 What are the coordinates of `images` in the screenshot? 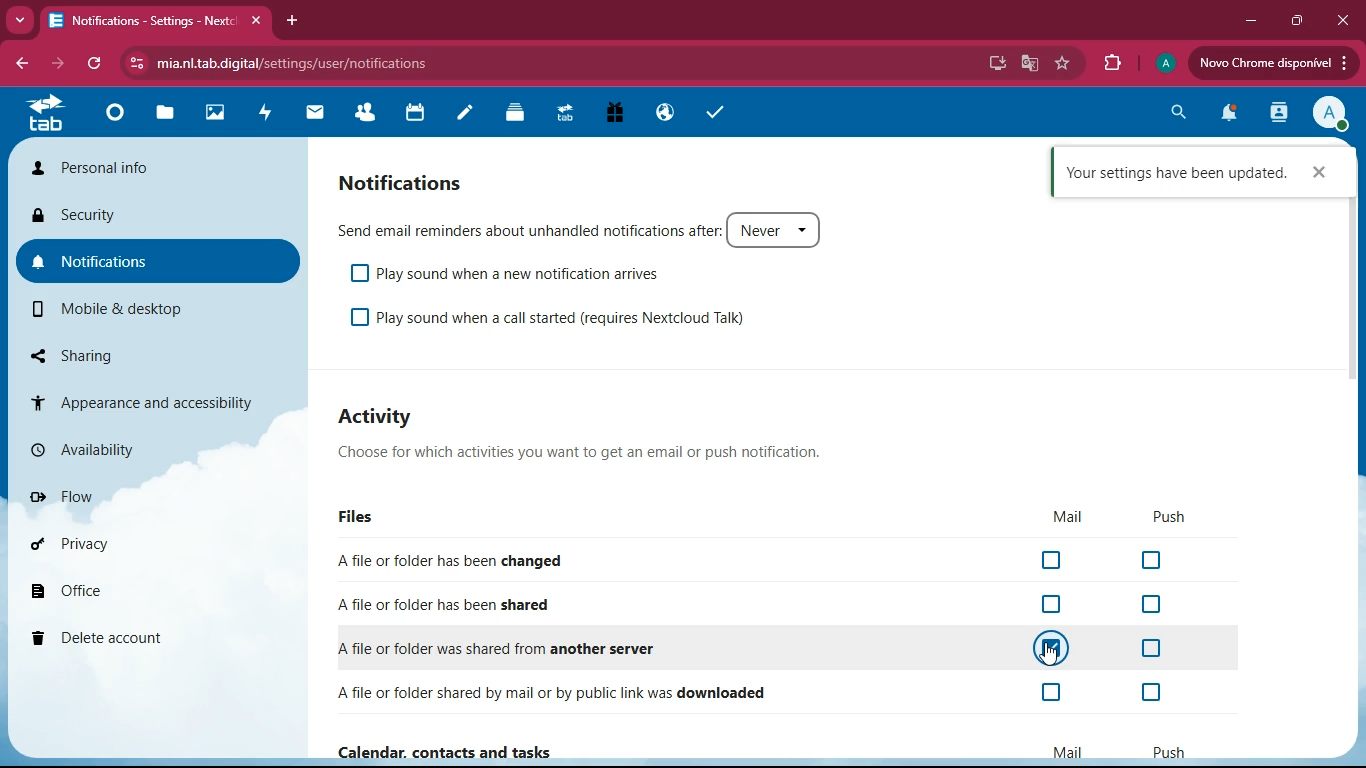 It's located at (212, 114).